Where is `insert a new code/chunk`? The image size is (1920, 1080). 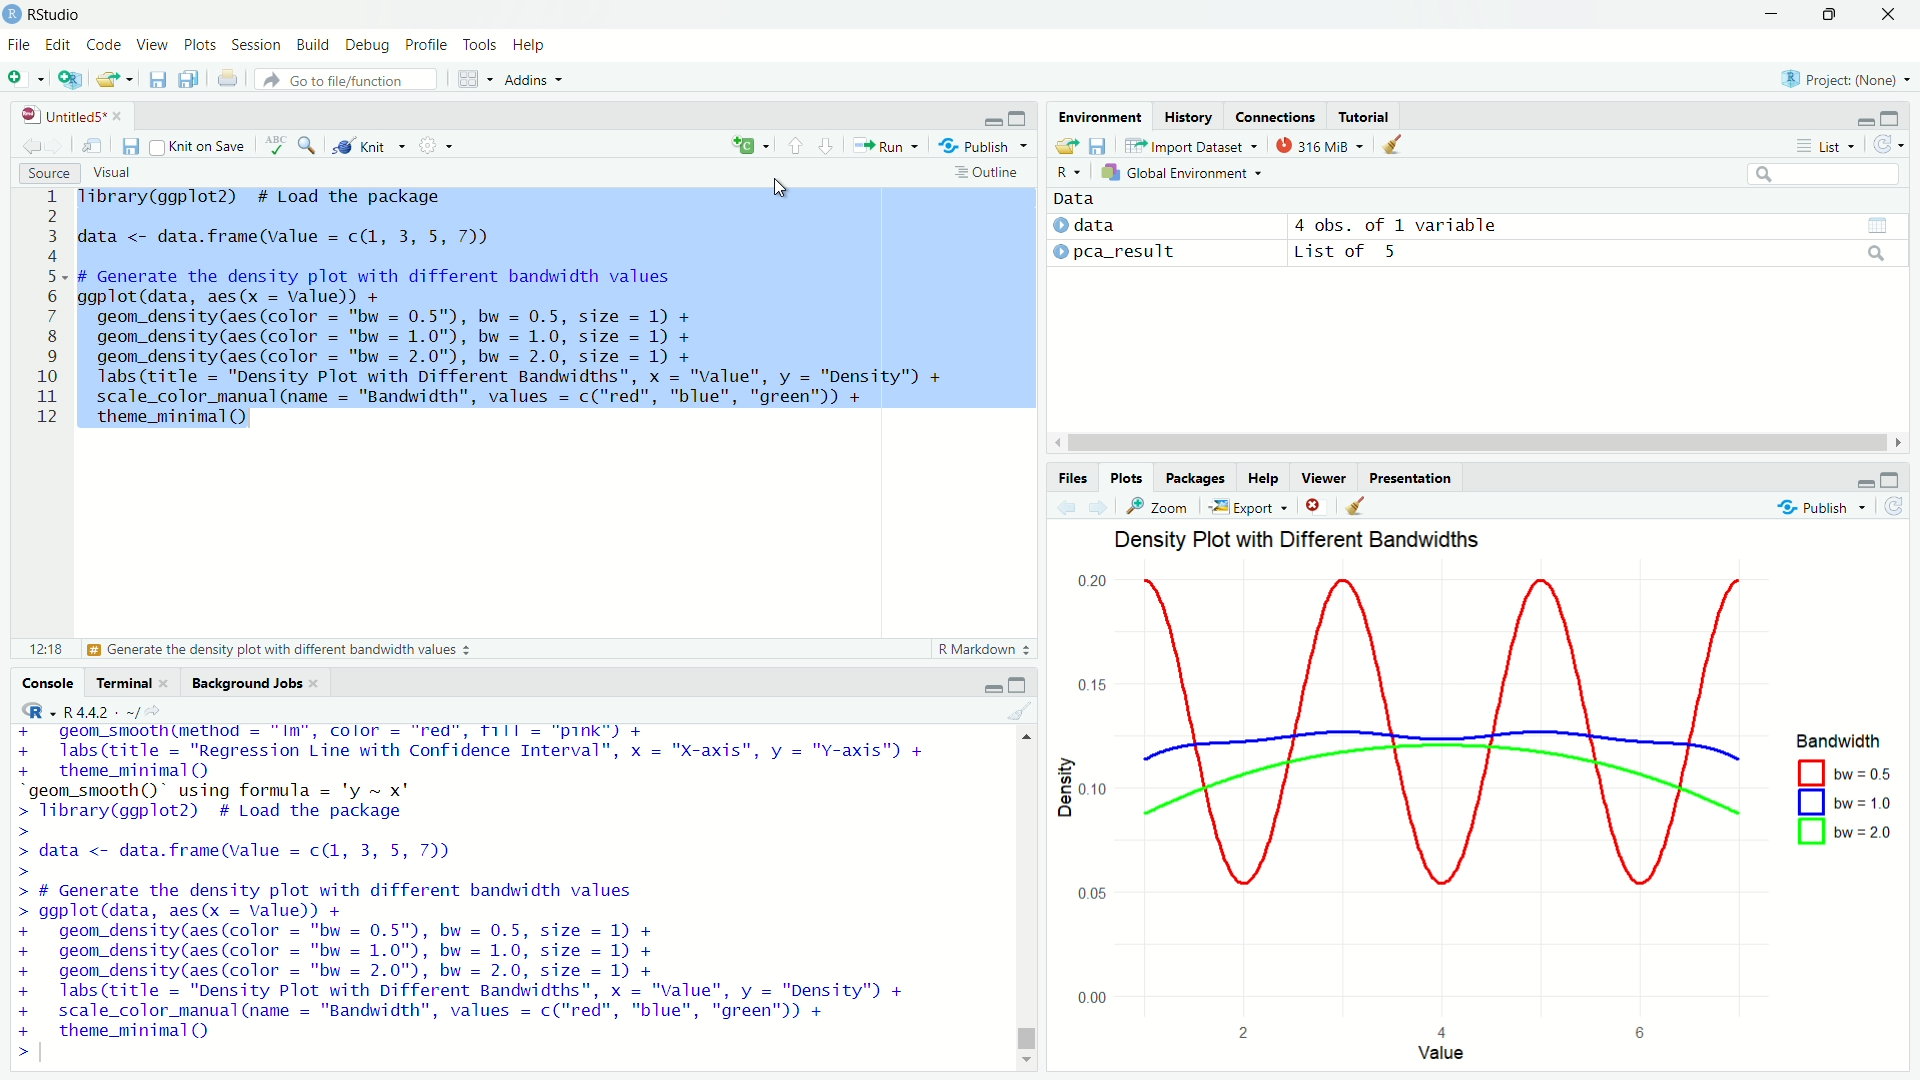
insert a new code/chunk is located at coordinates (750, 145).